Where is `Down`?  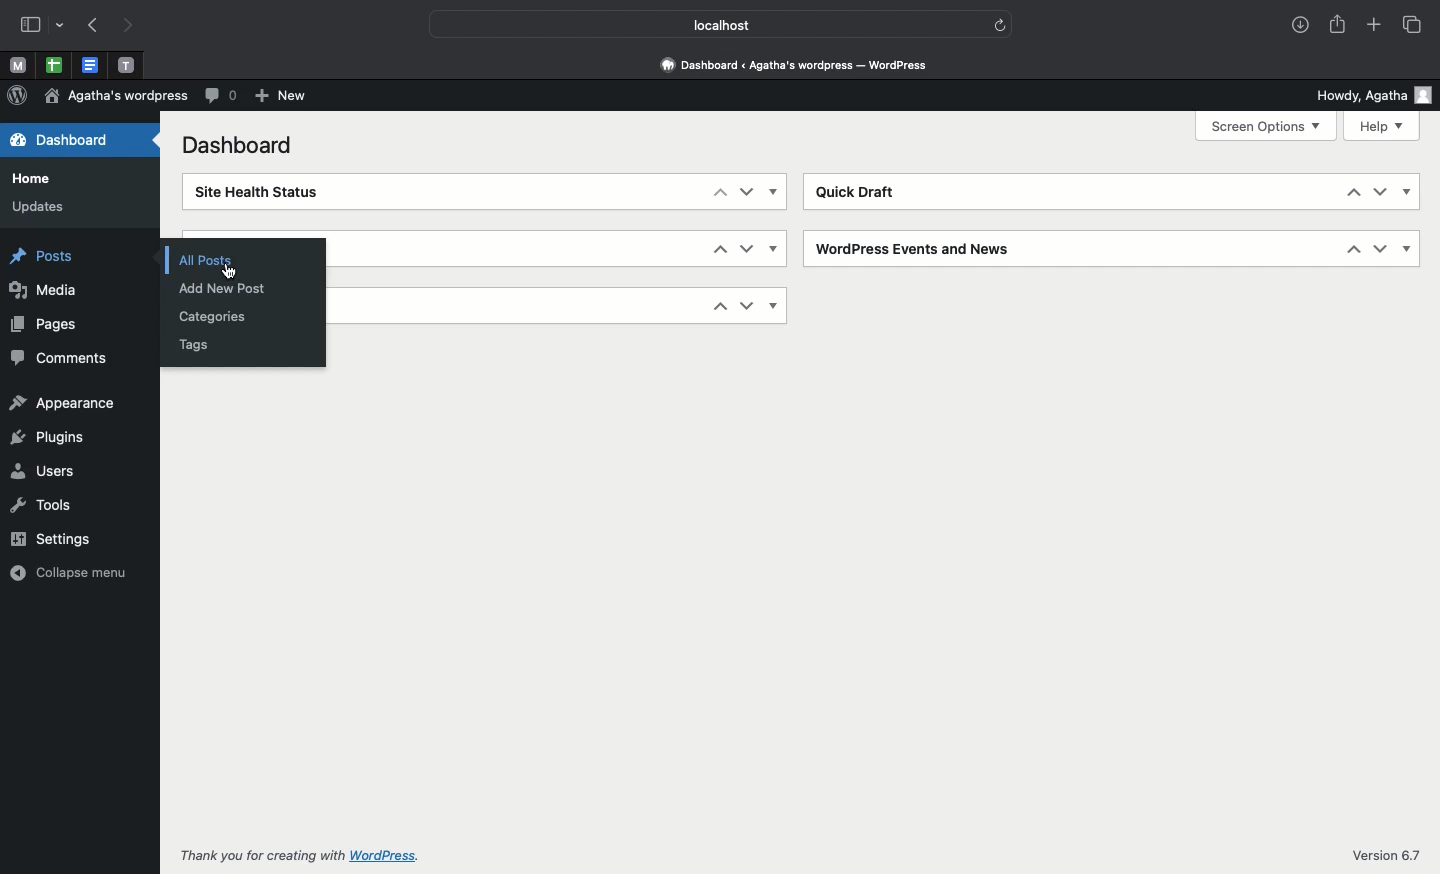 Down is located at coordinates (747, 193).